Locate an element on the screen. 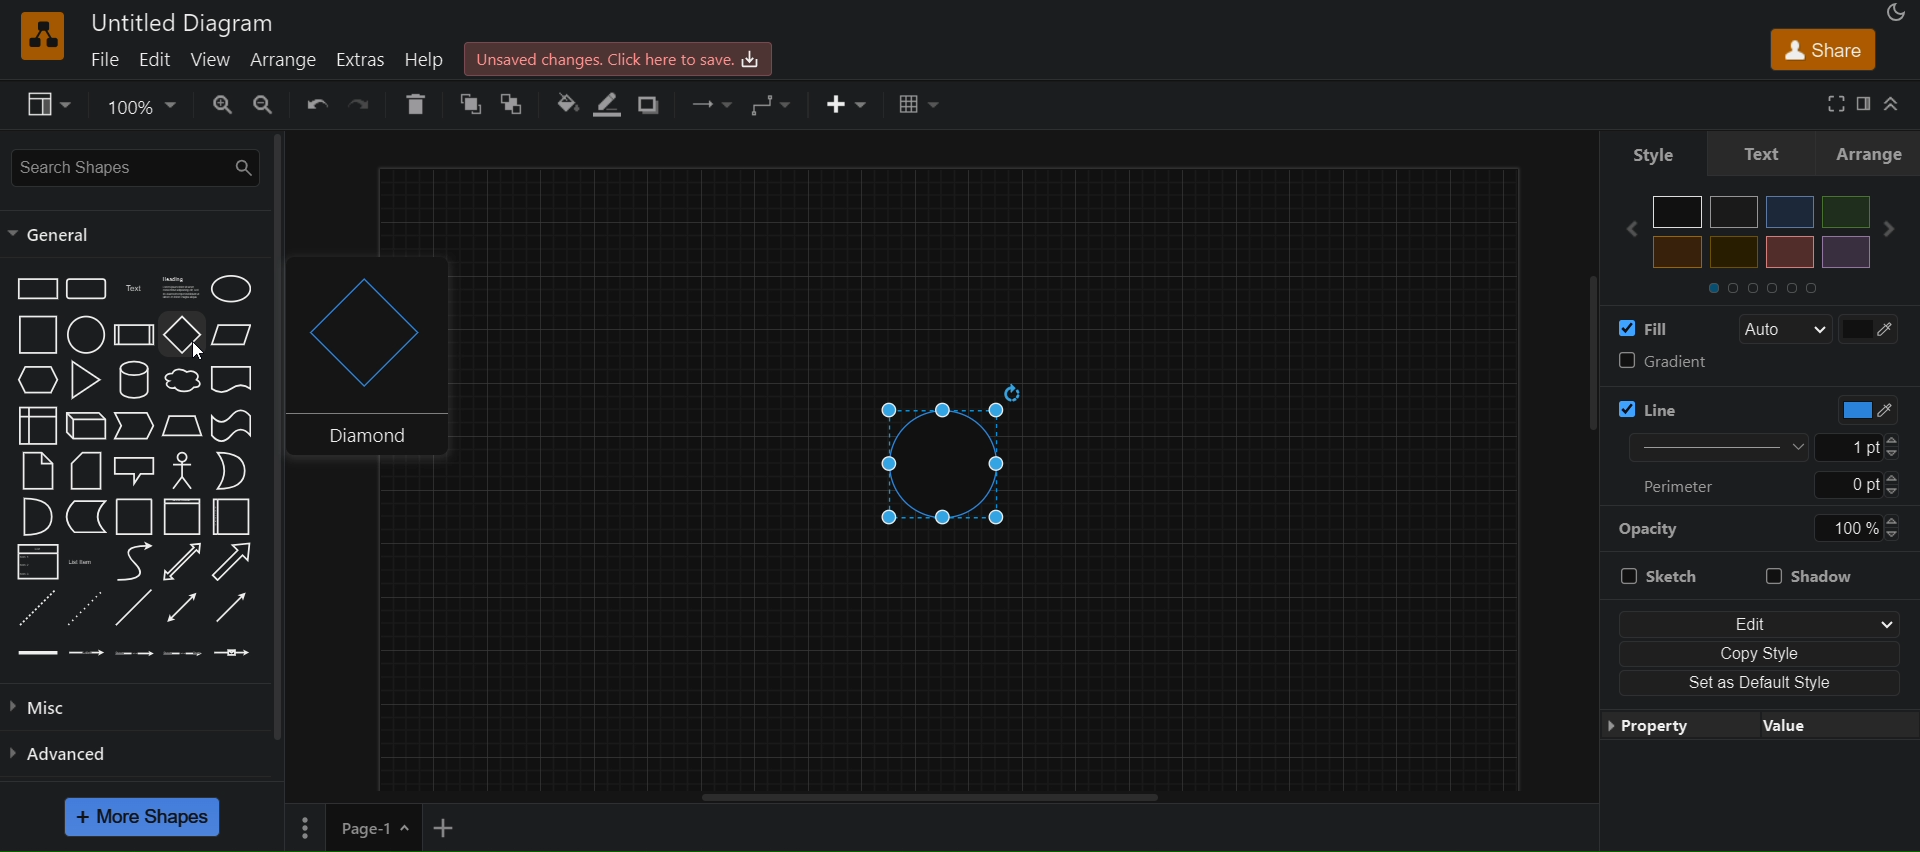 The height and width of the screenshot is (852, 1920). rounded rectangle is located at coordinates (85, 289).